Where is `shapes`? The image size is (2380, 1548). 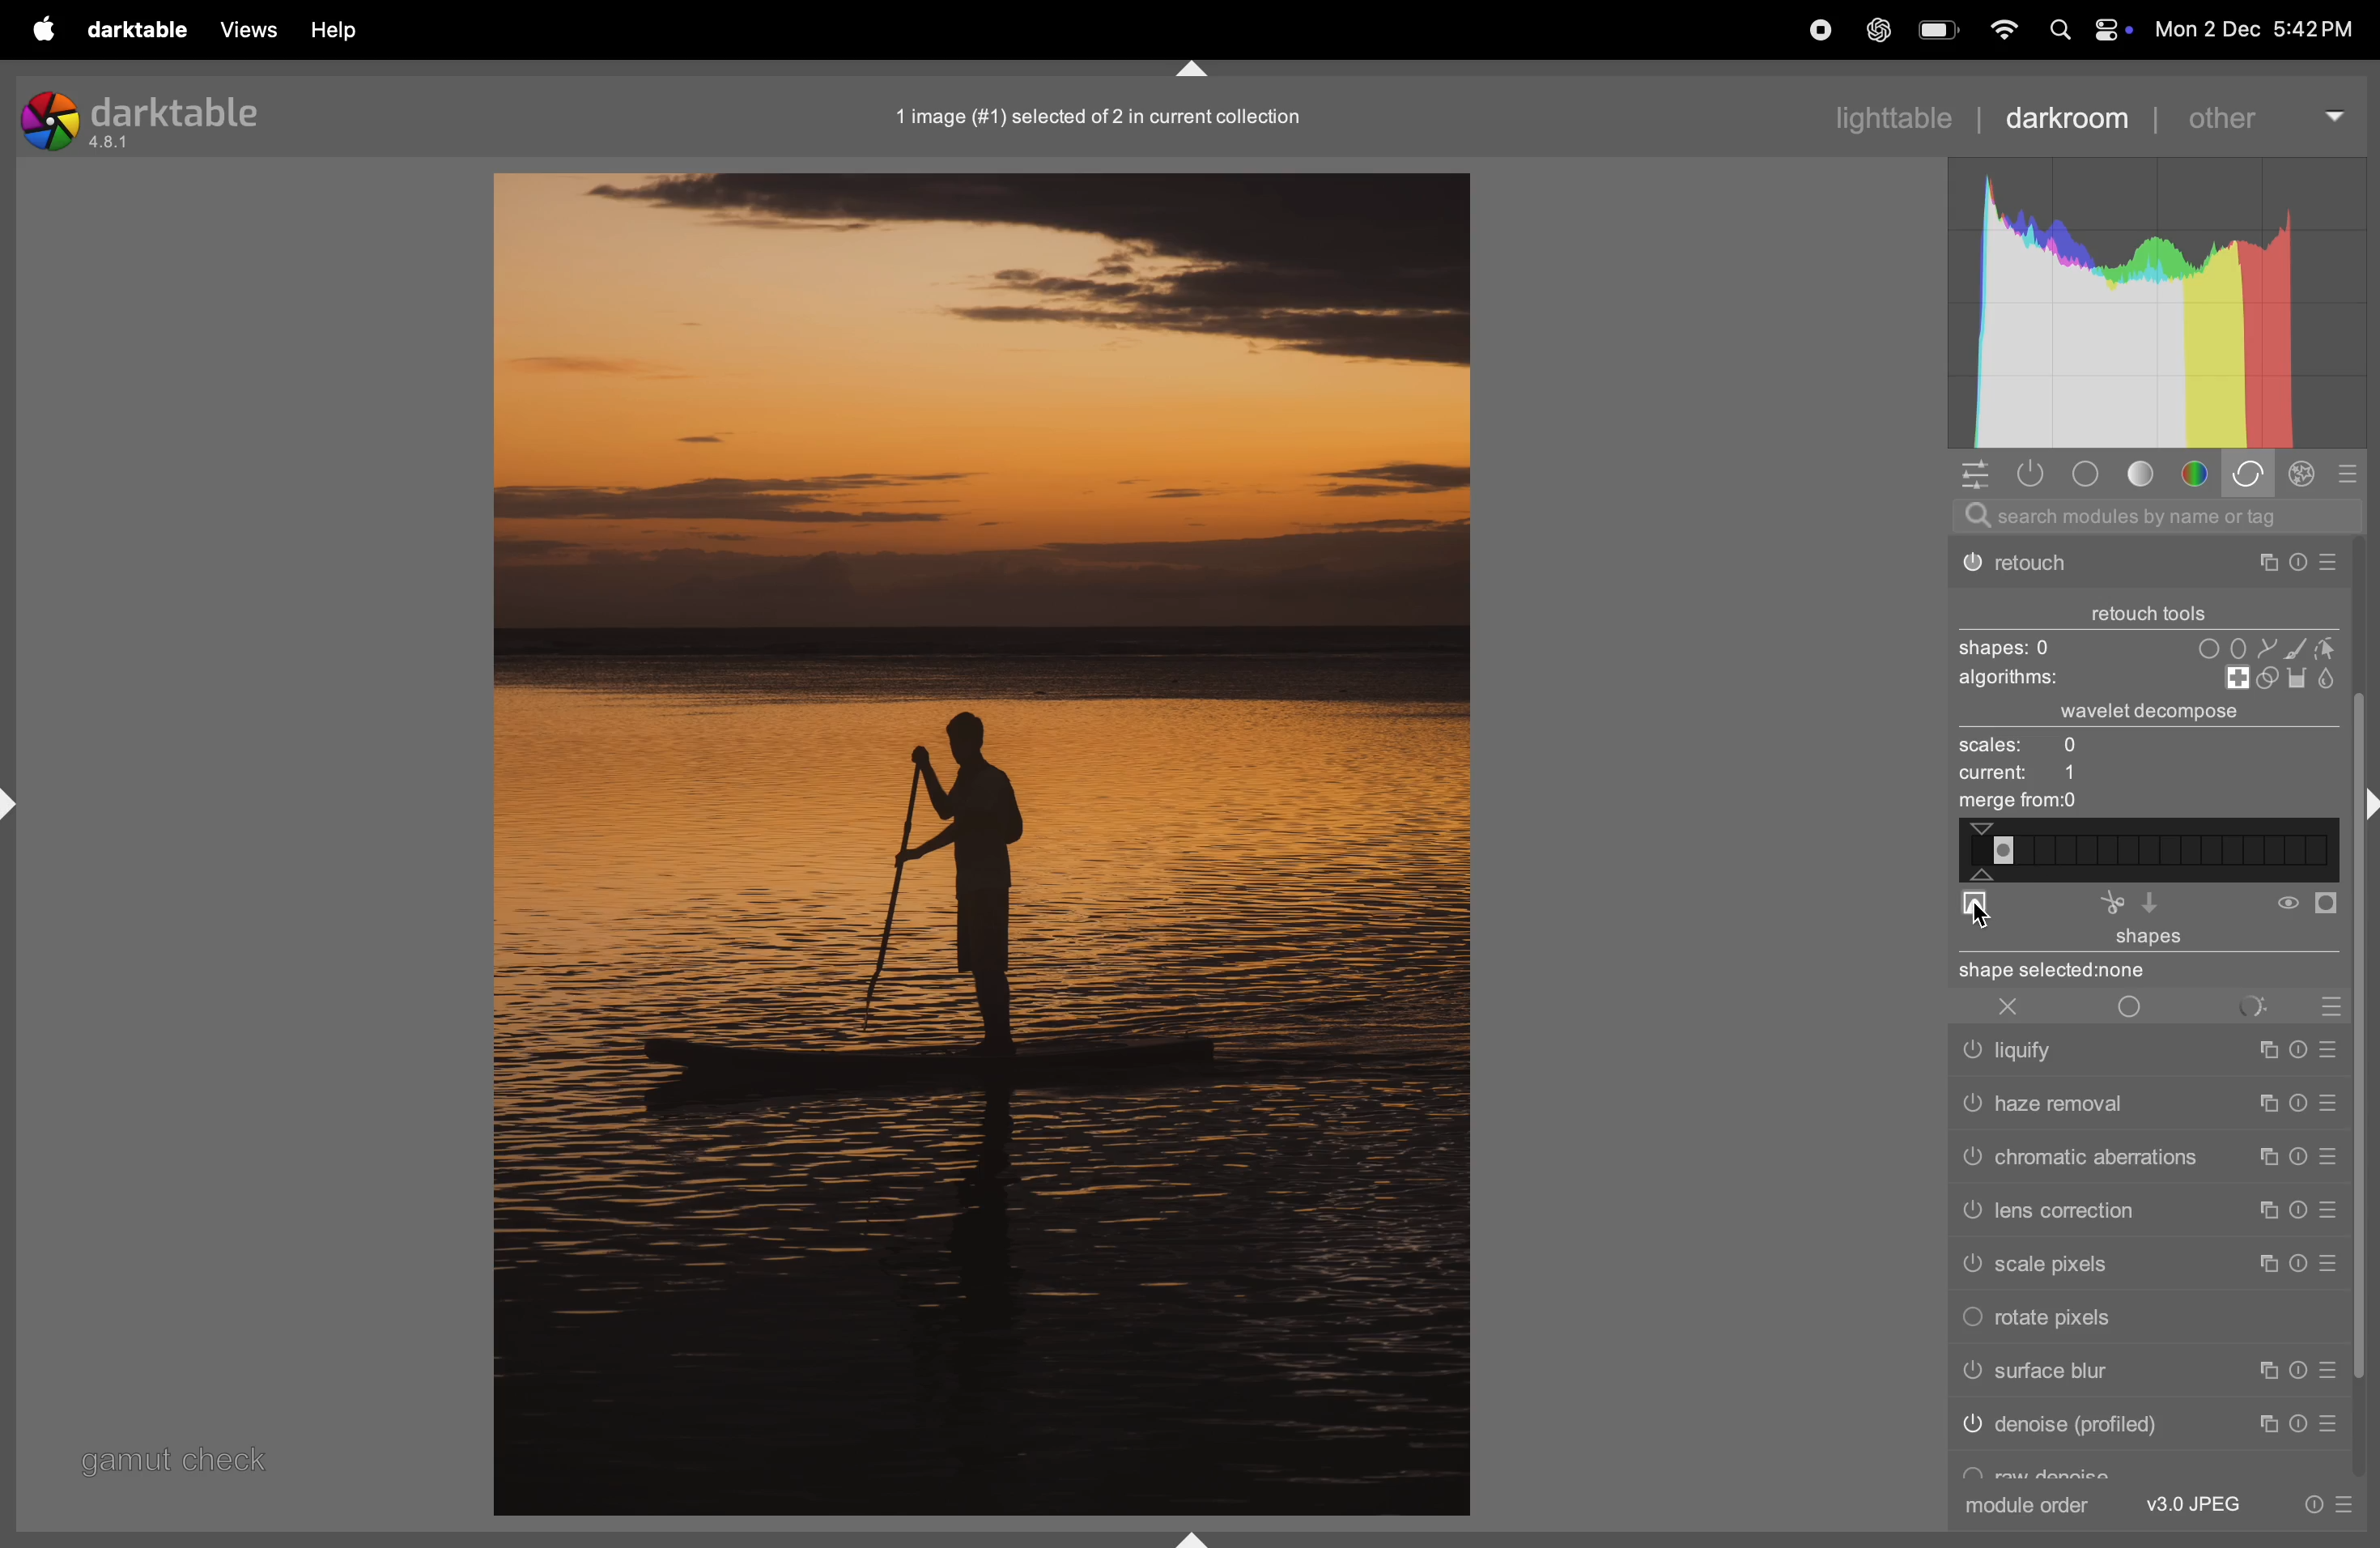
shapes is located at coordinates (2141, 646).